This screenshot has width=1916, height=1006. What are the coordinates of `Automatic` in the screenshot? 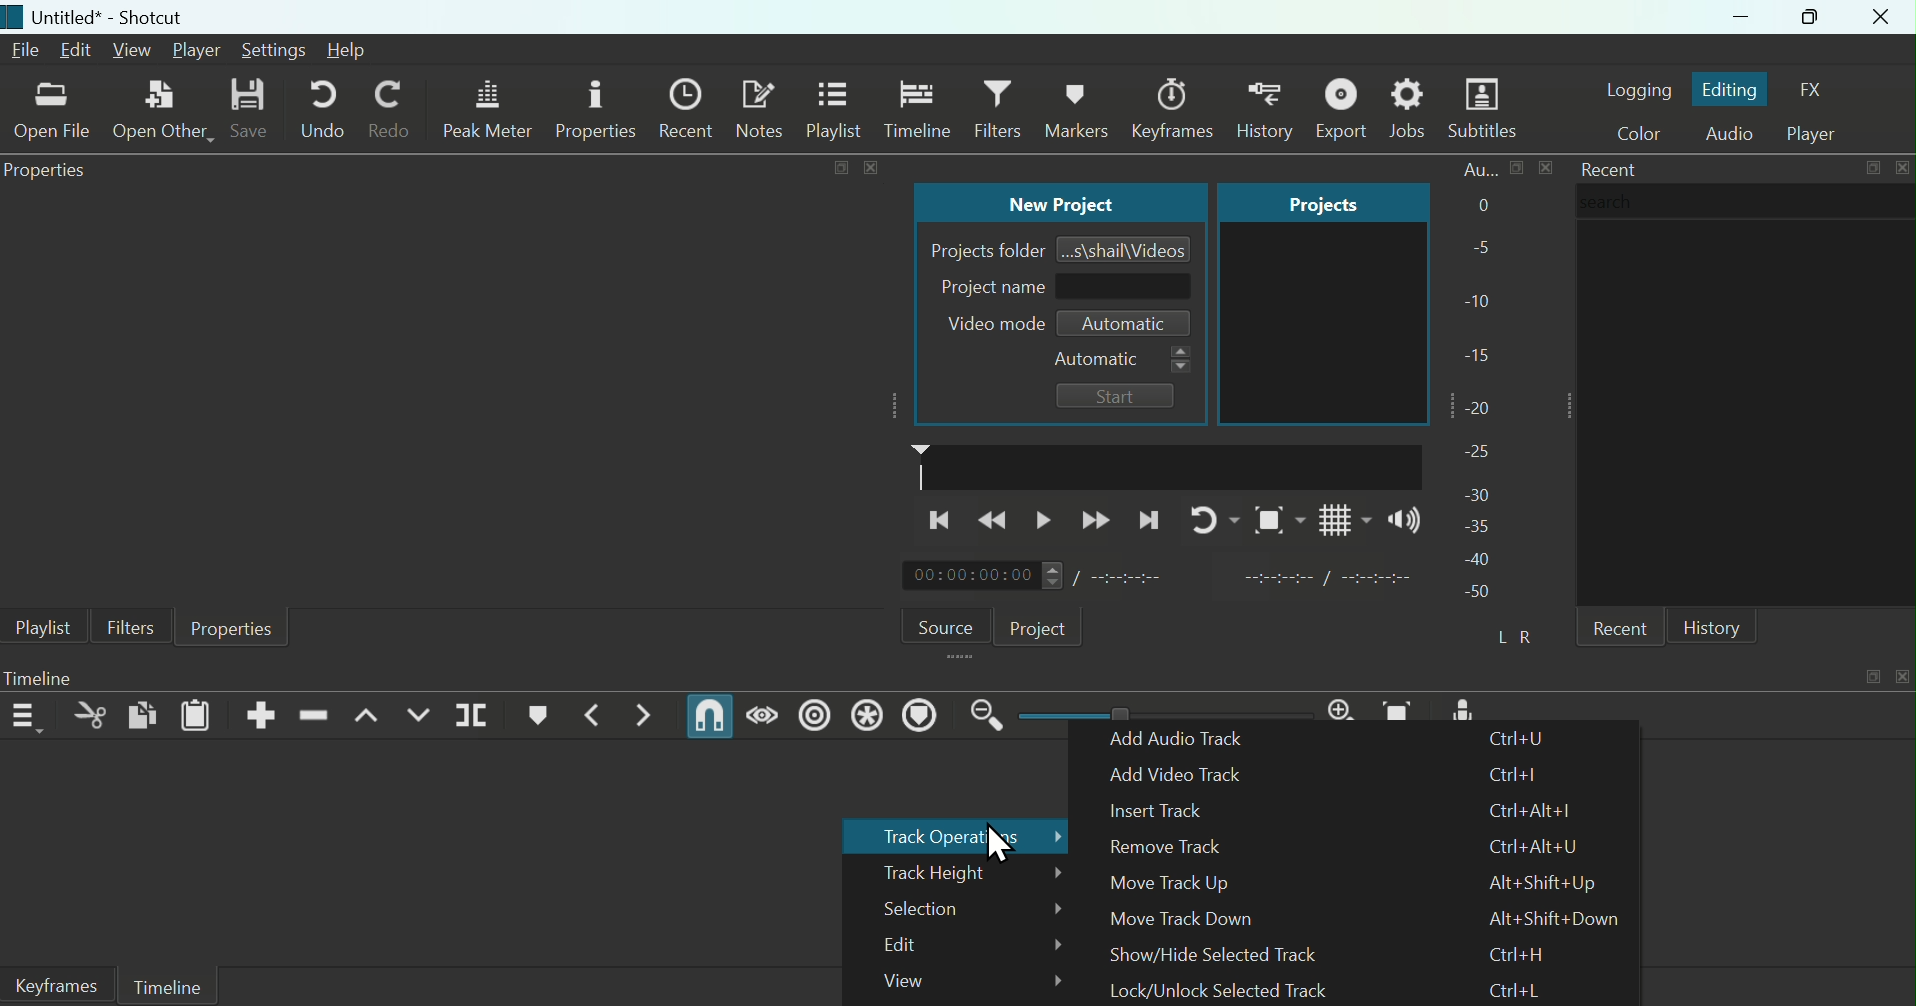 It's located at (1125, 323).